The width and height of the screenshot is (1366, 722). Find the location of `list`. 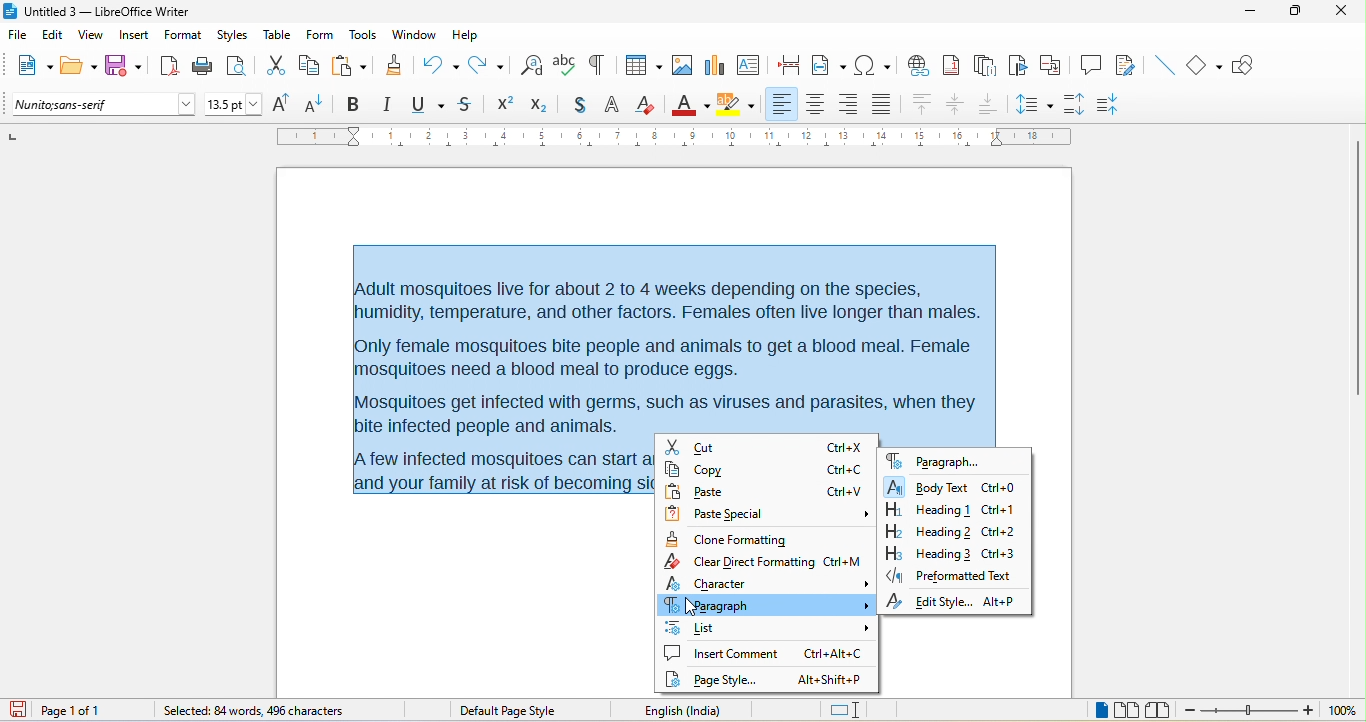

list is located at coordinates (767, 627).